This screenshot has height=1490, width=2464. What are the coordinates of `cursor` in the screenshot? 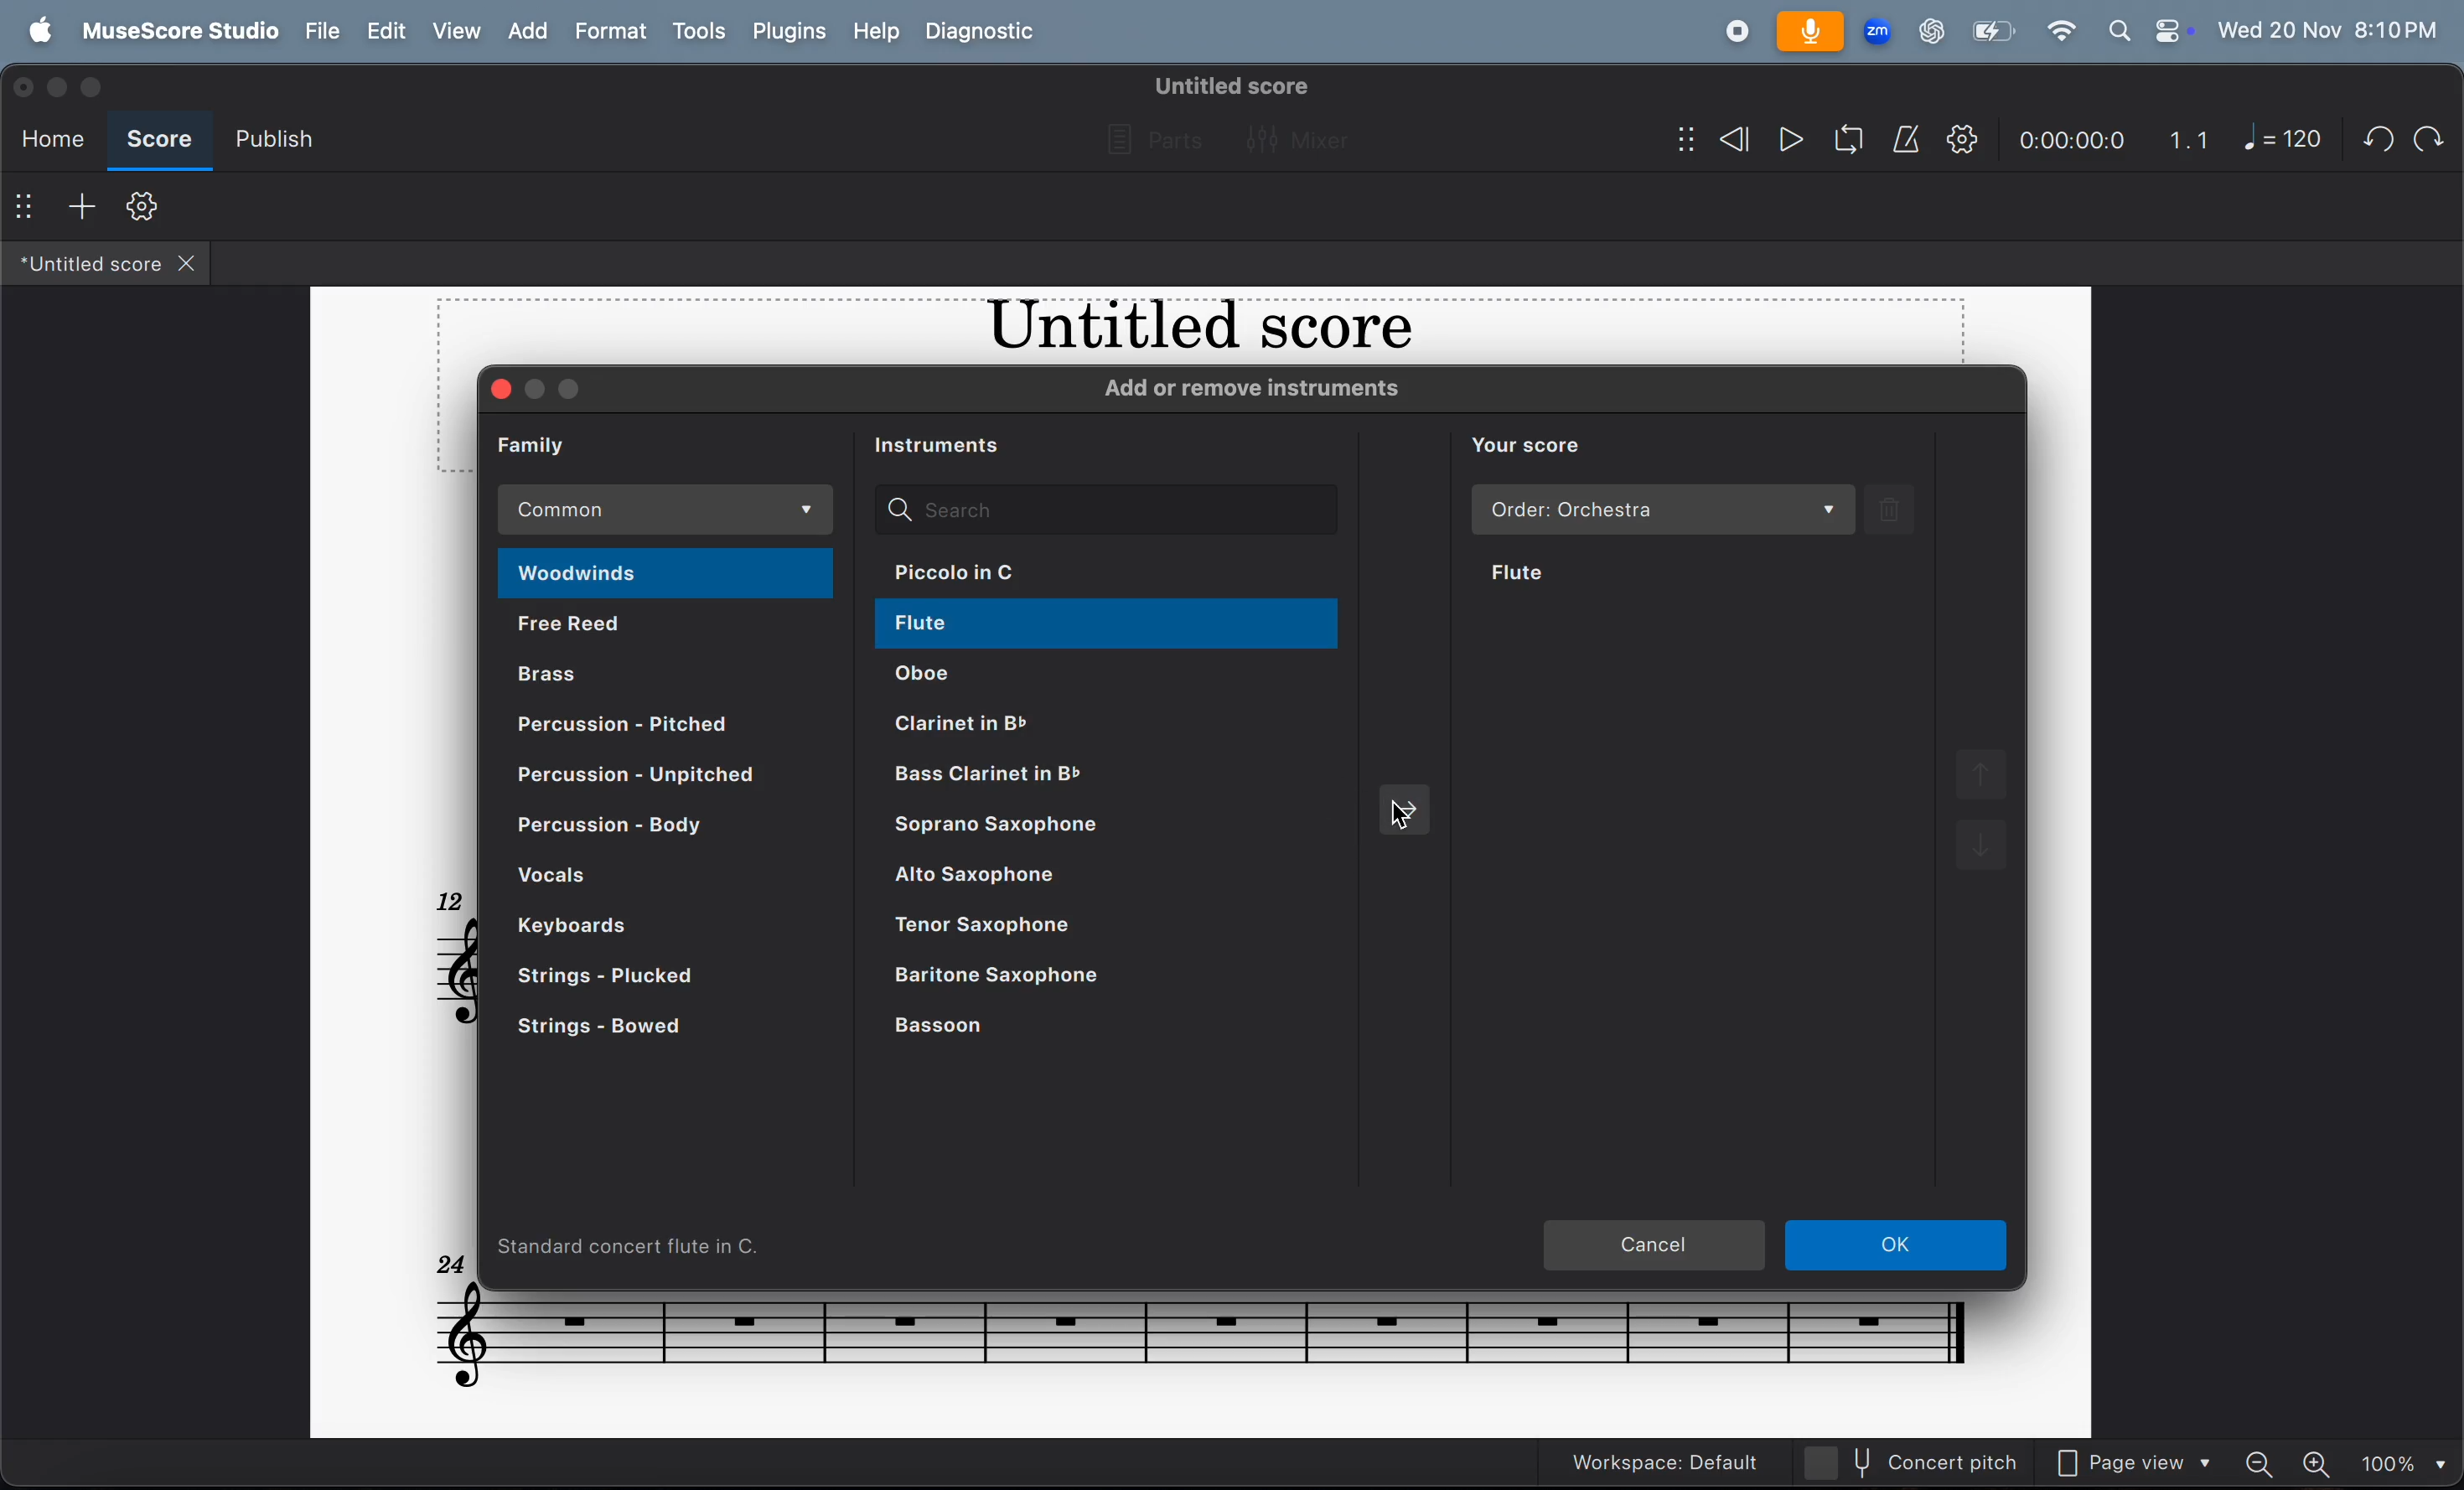 It's located at (1407, 826).